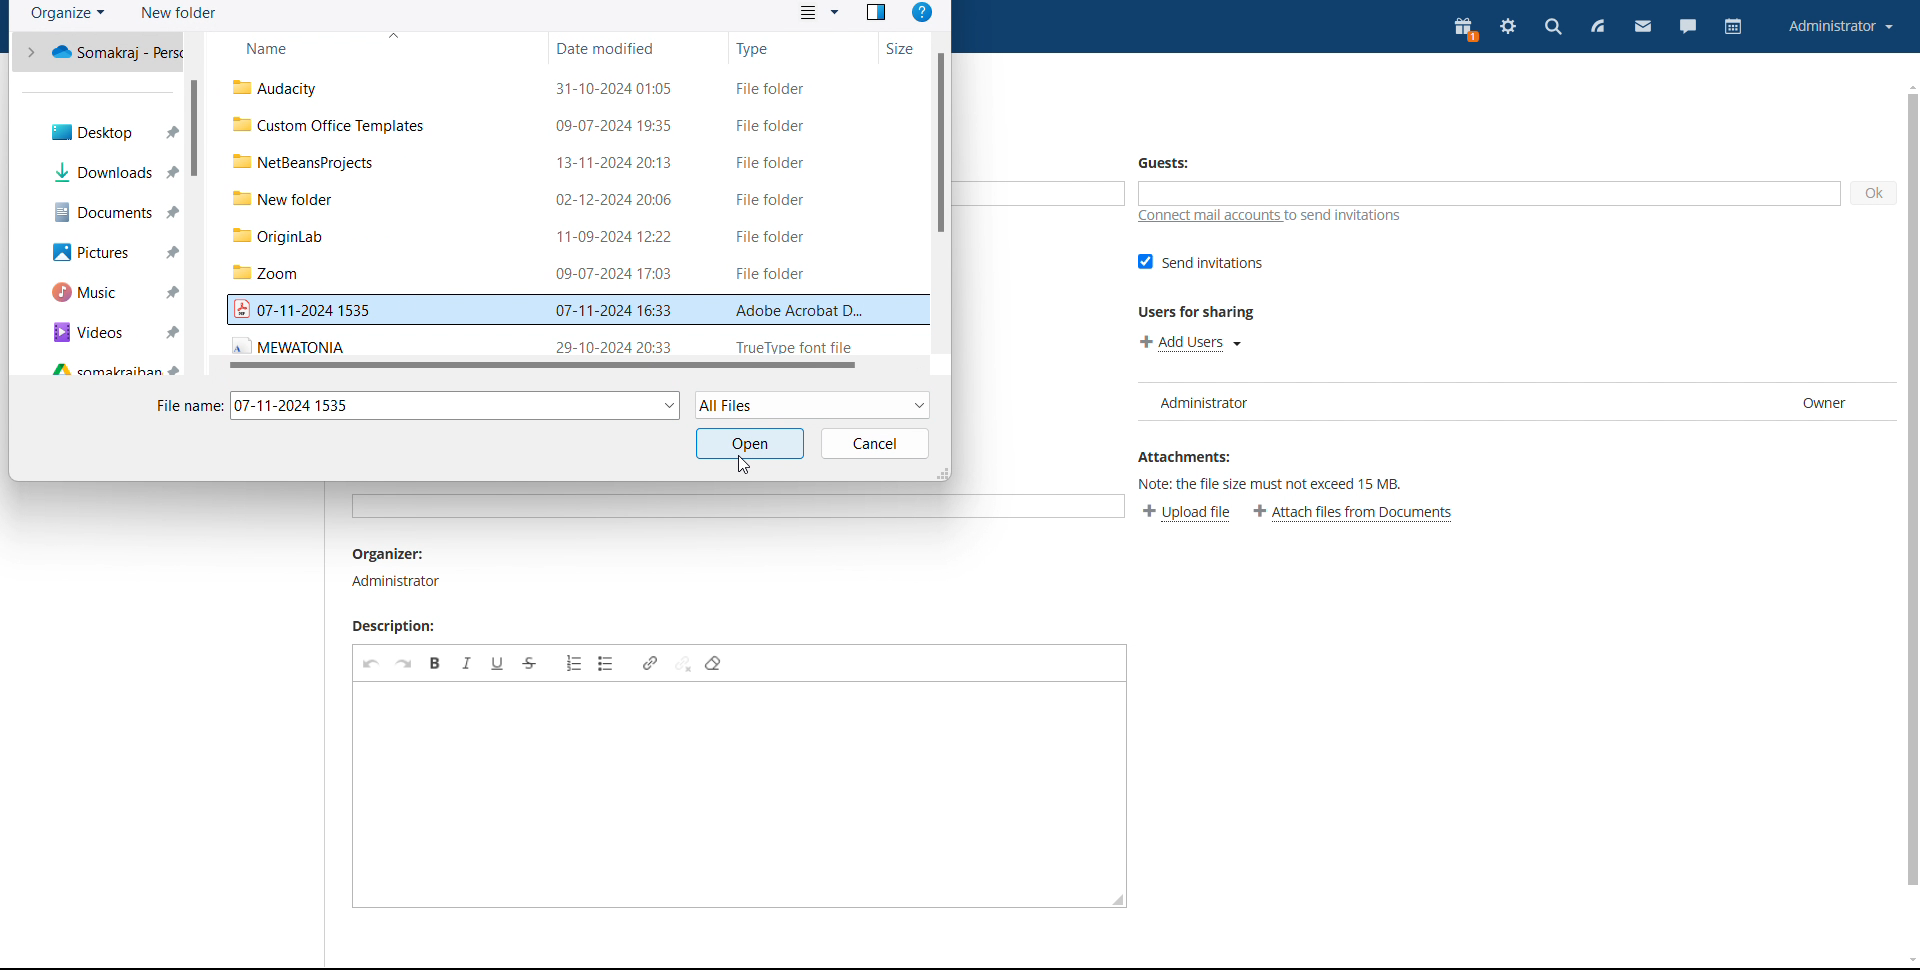 This screenshot has height=970, width=1920. What do you see at coordinates (551, 344) in the screenshot?
I see `` at bounding box center [551, 344].